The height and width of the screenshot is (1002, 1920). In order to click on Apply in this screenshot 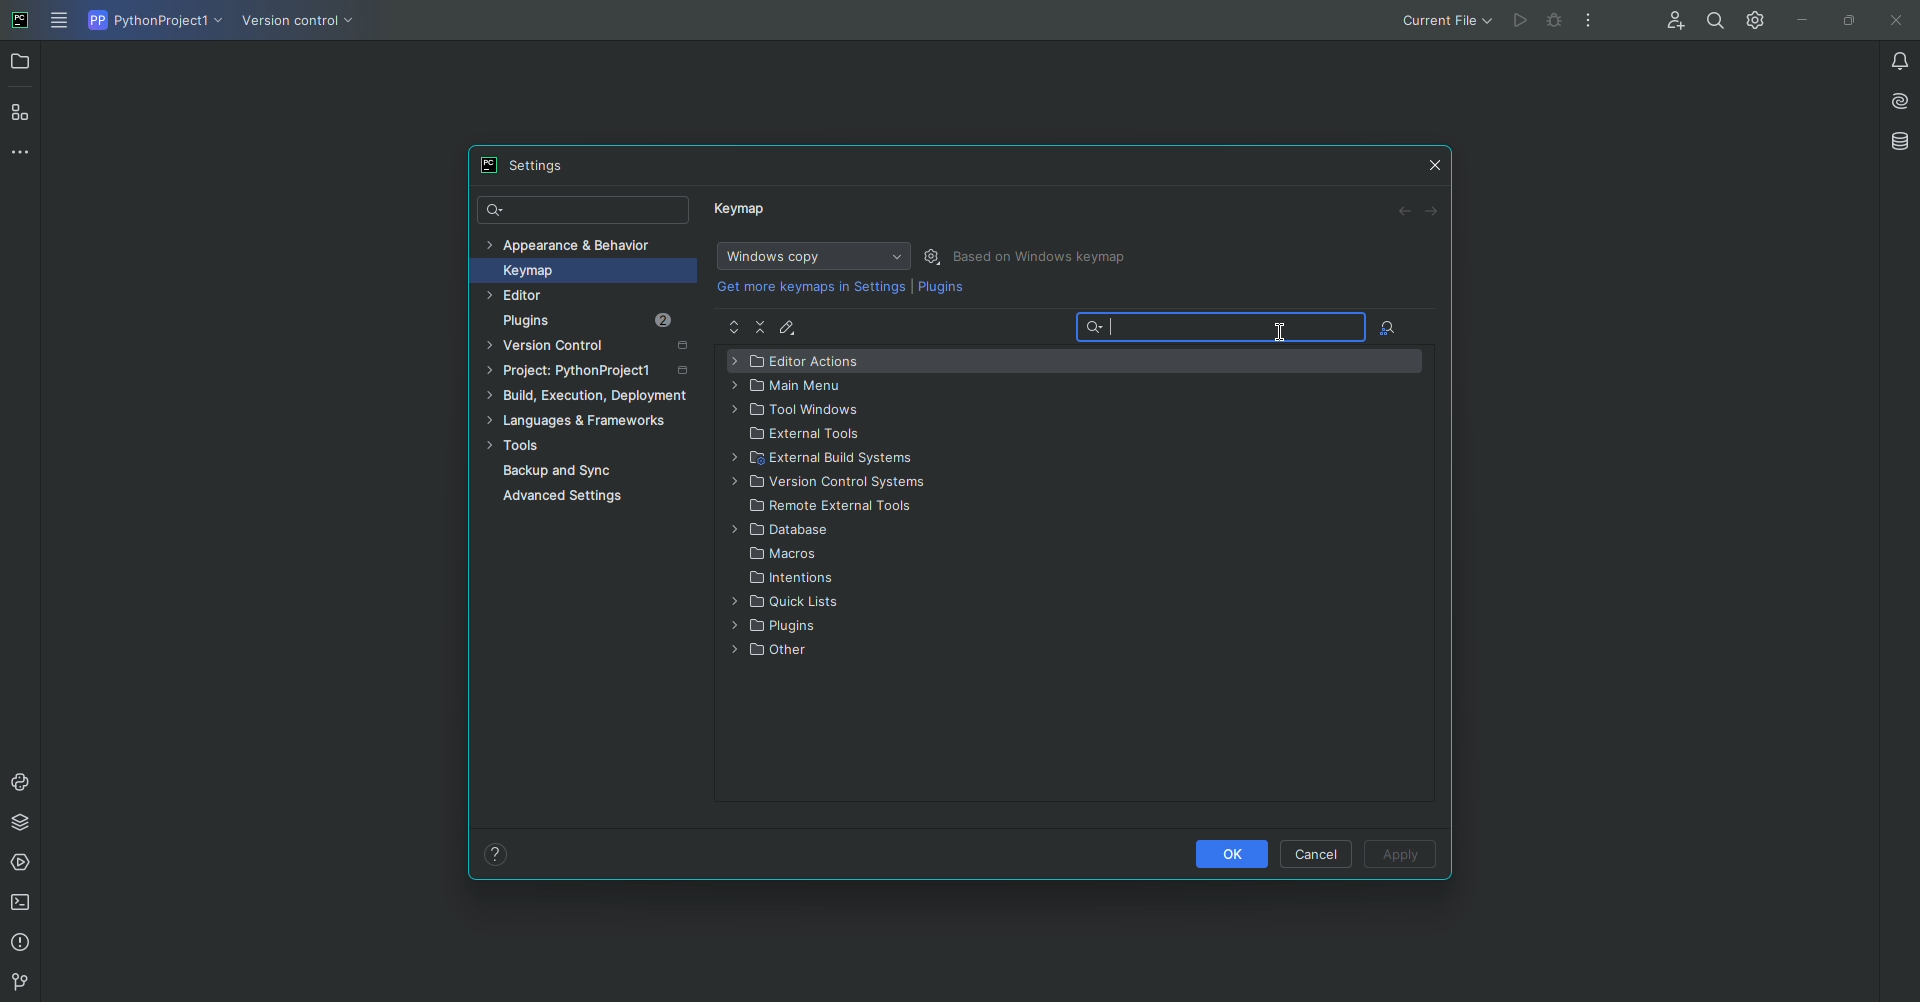, I will do `click(1402, 856)`.